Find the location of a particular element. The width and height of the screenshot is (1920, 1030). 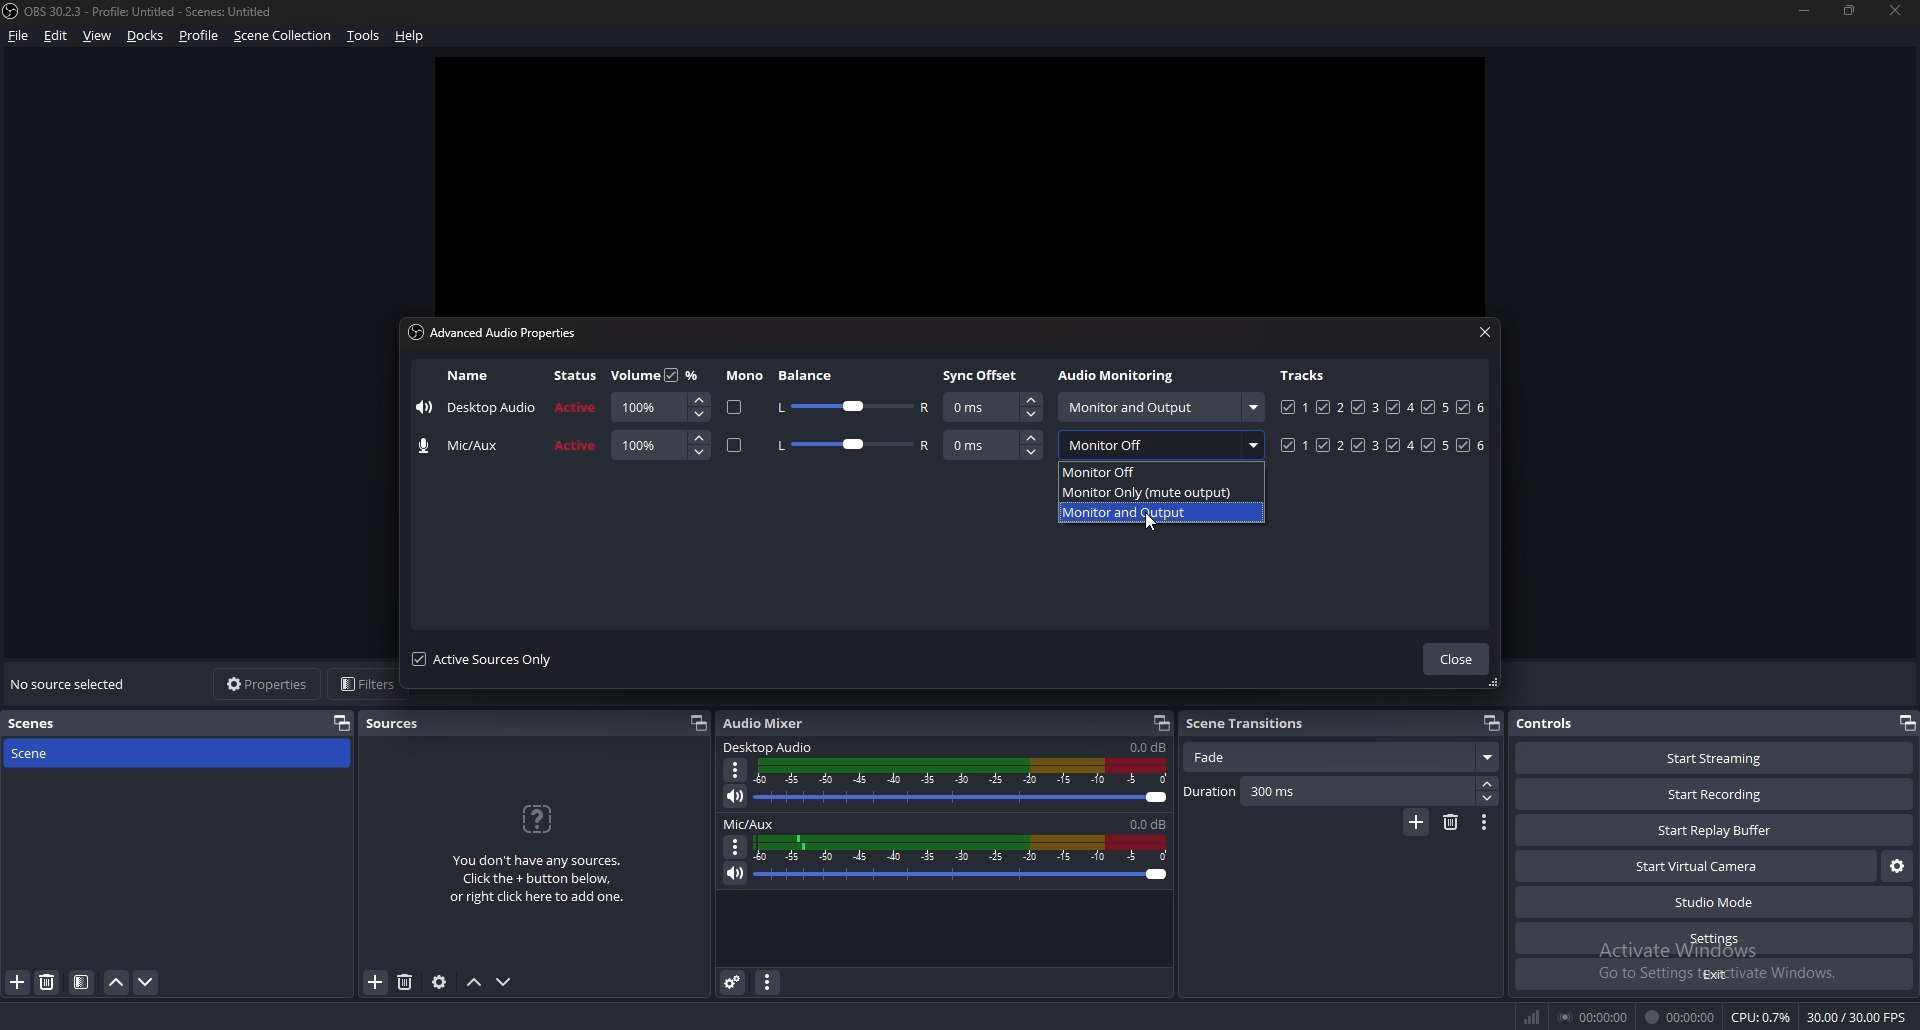

percentage toggle is located at coordinates (684, 374).